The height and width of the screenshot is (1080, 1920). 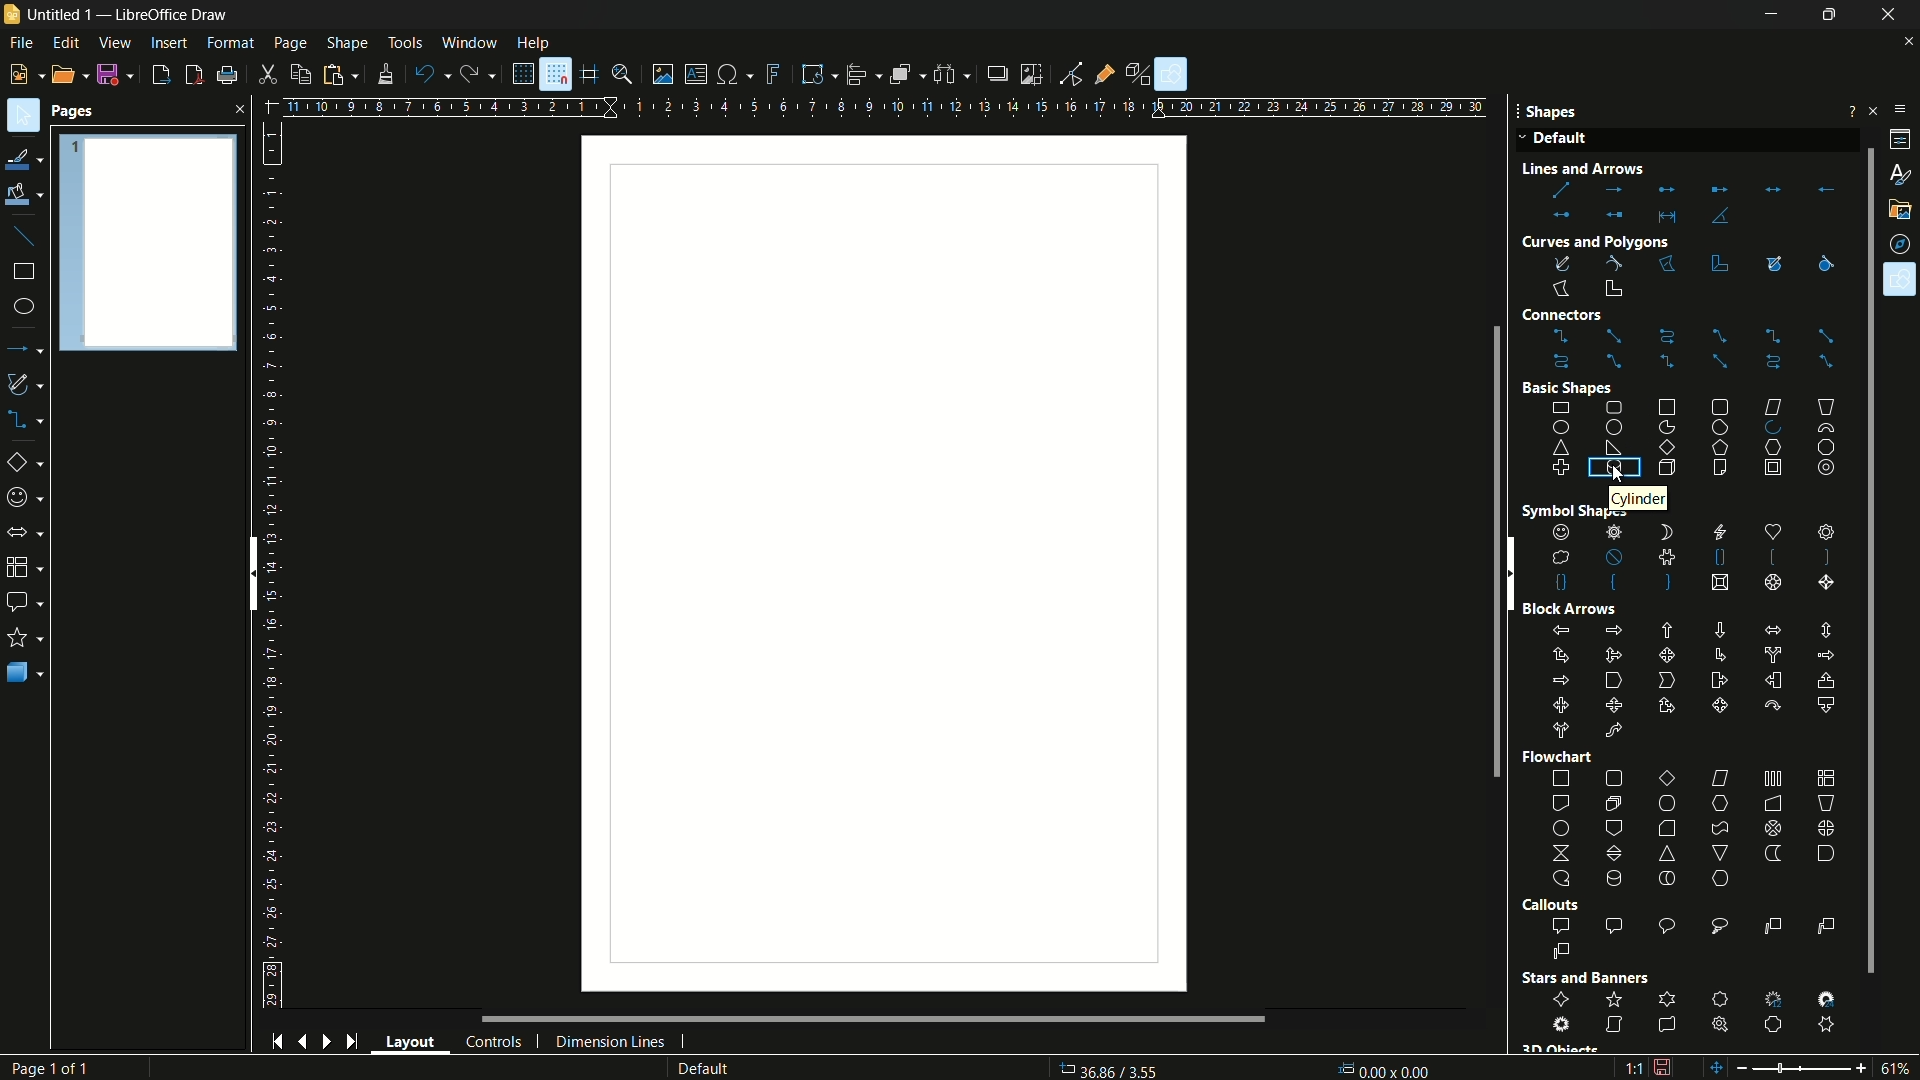 I want to click on page menu, so click(x=292, y=43).